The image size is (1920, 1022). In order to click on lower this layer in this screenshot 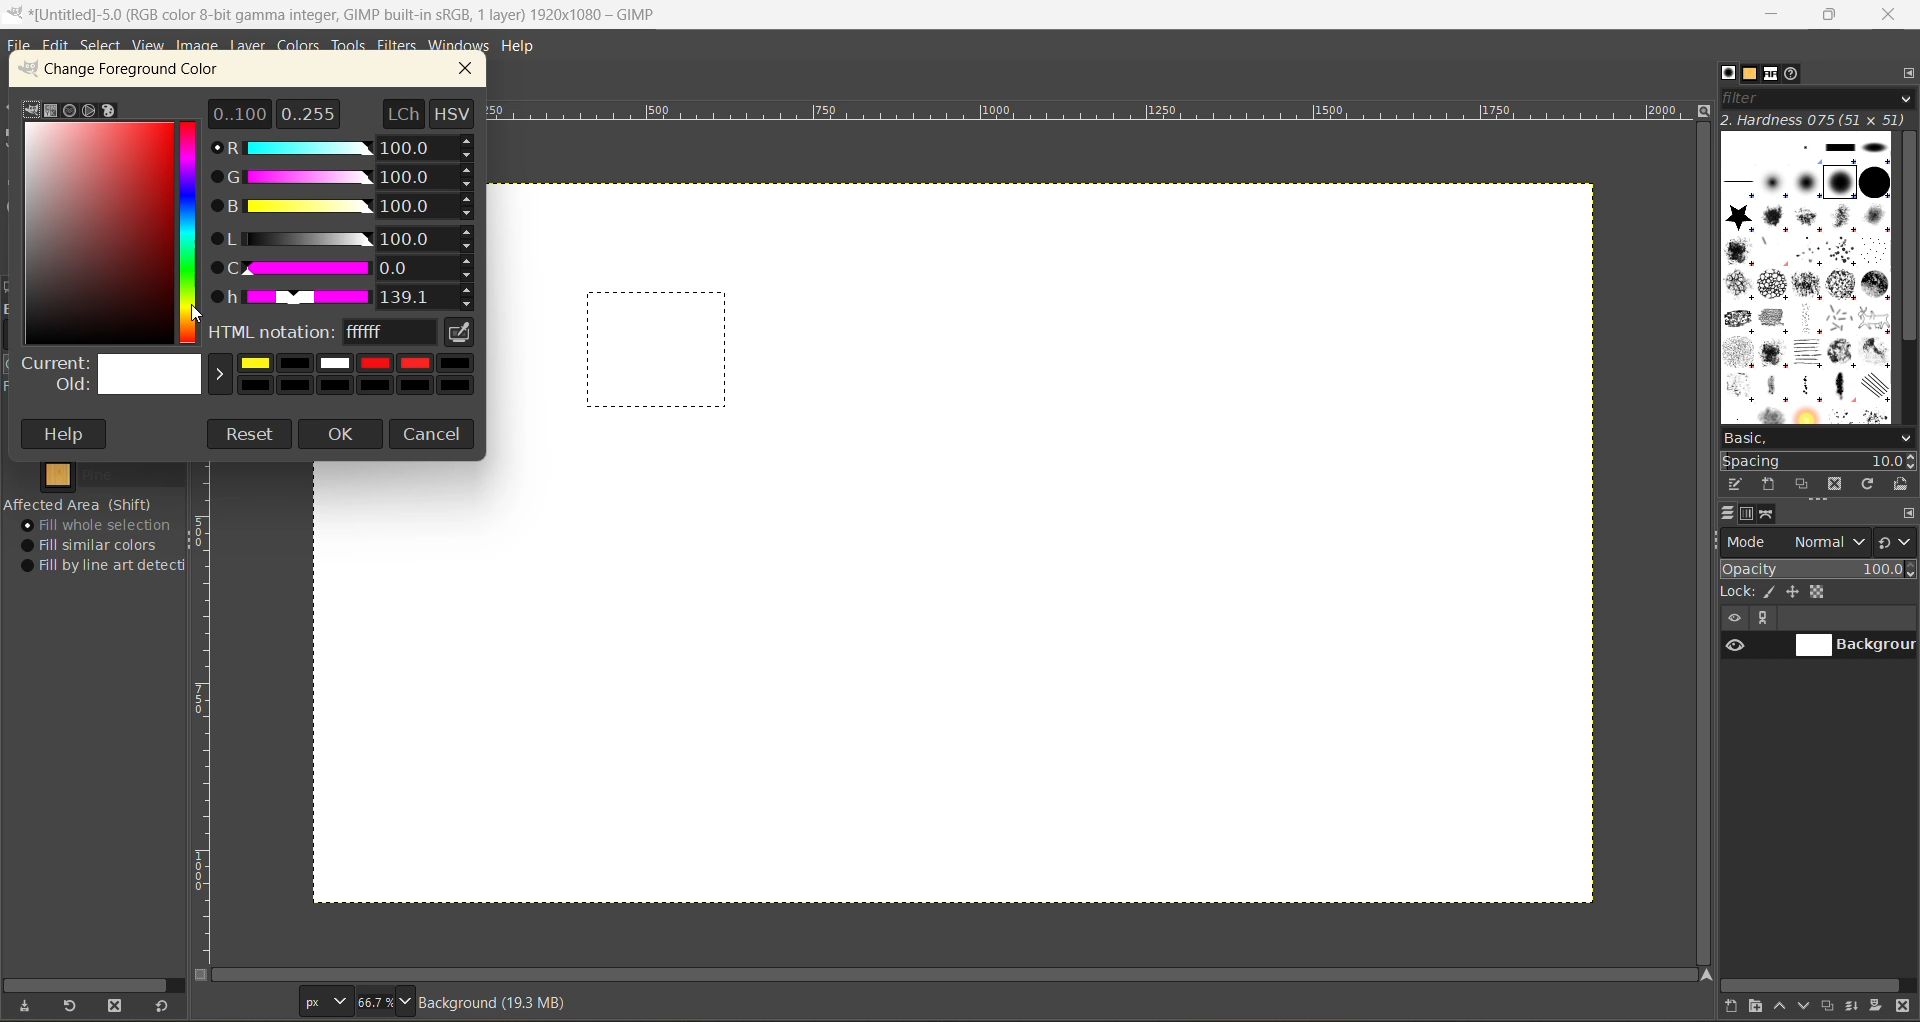, I will do `click(1808, 1007)`.